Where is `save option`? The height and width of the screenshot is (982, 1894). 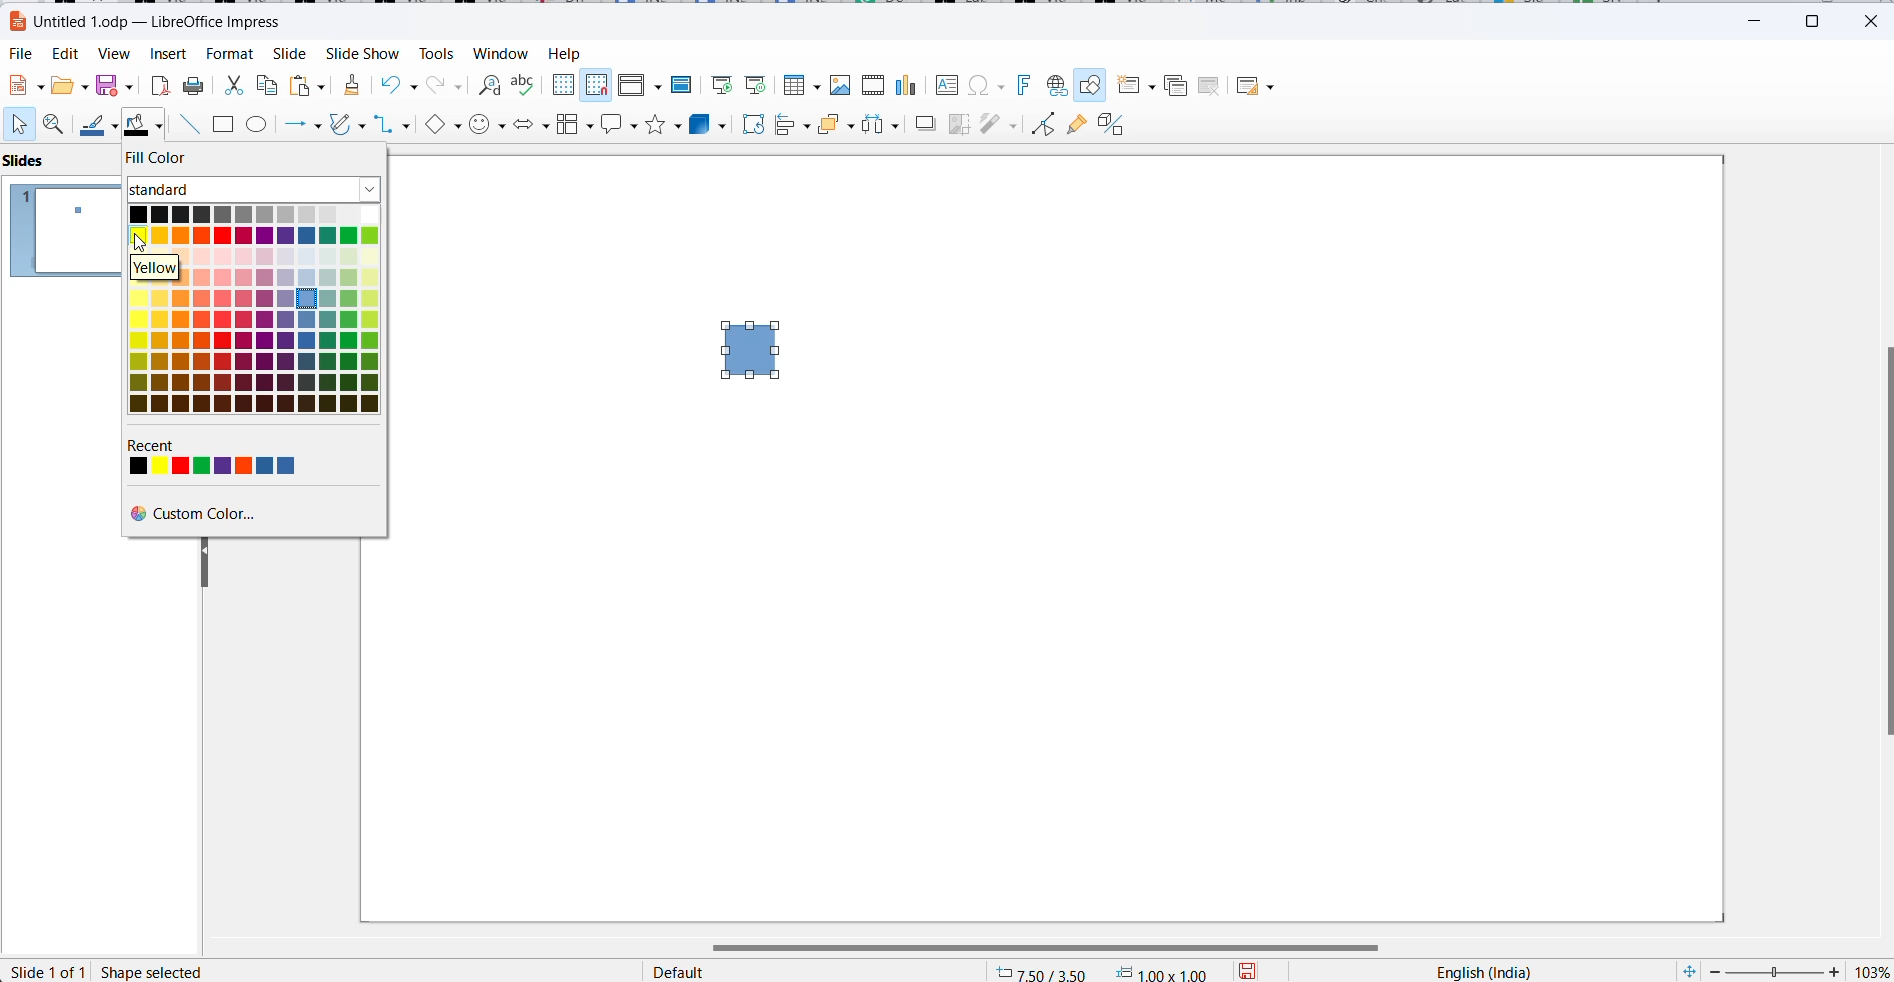 save option is located at coordinates (111, 84).